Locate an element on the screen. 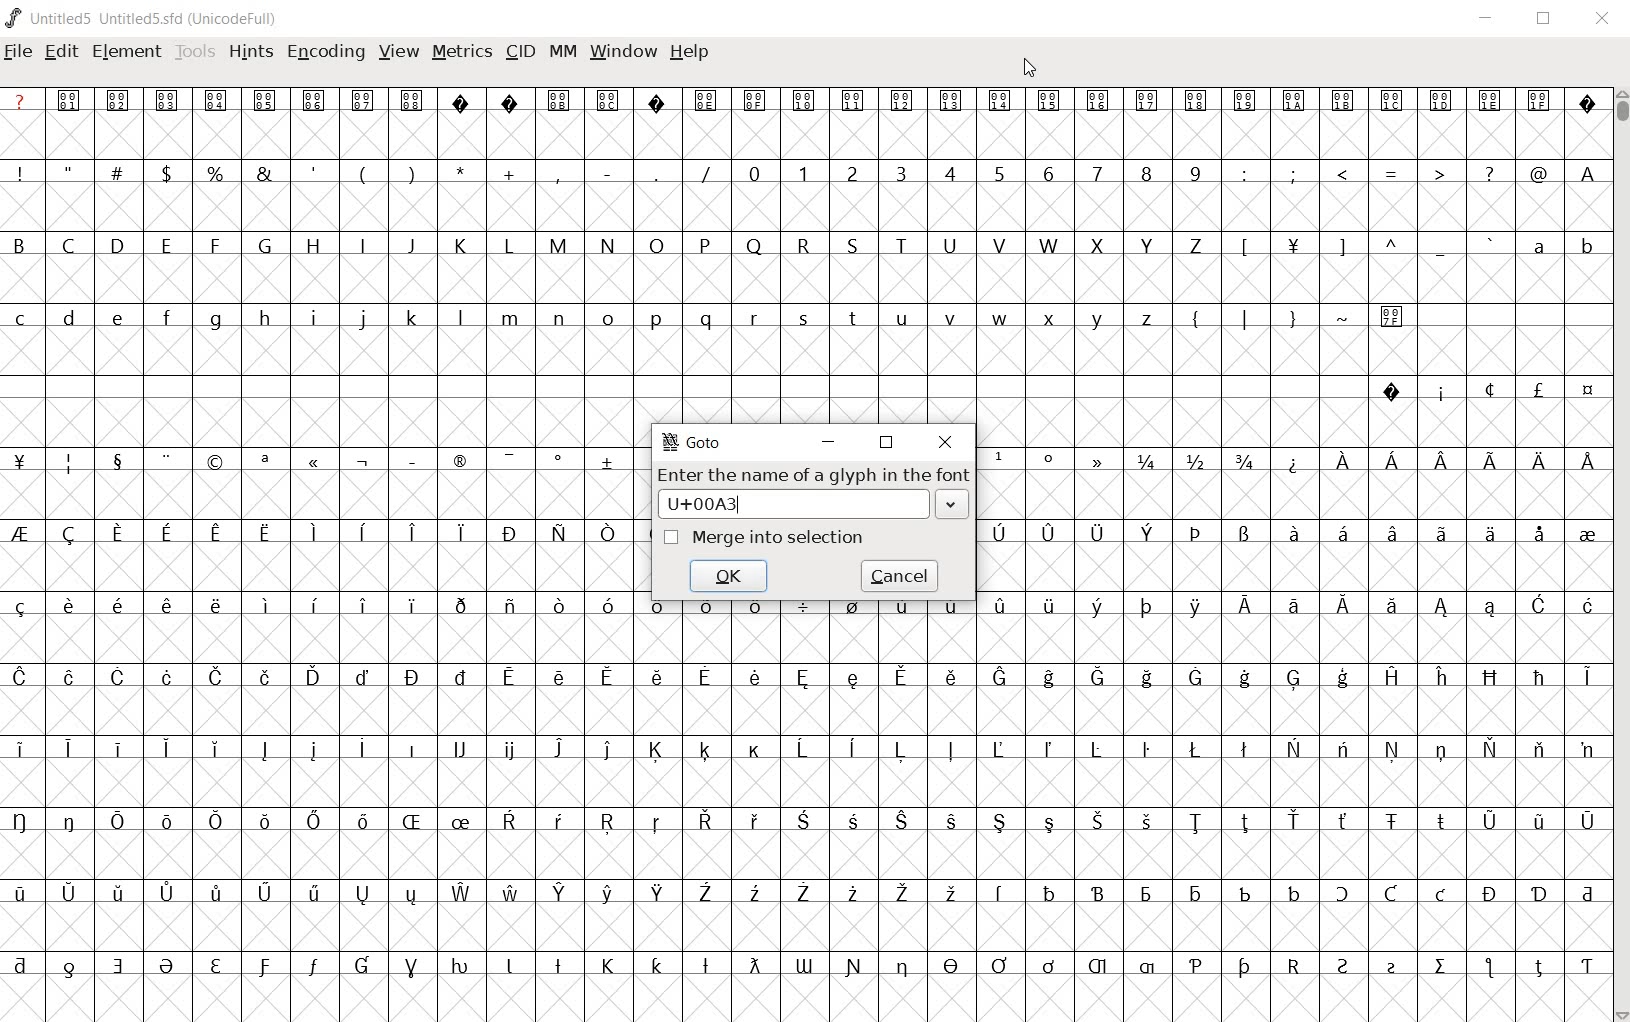 This screenshot has height=1022, width=1630. Q is located at coordinates (751, 246).